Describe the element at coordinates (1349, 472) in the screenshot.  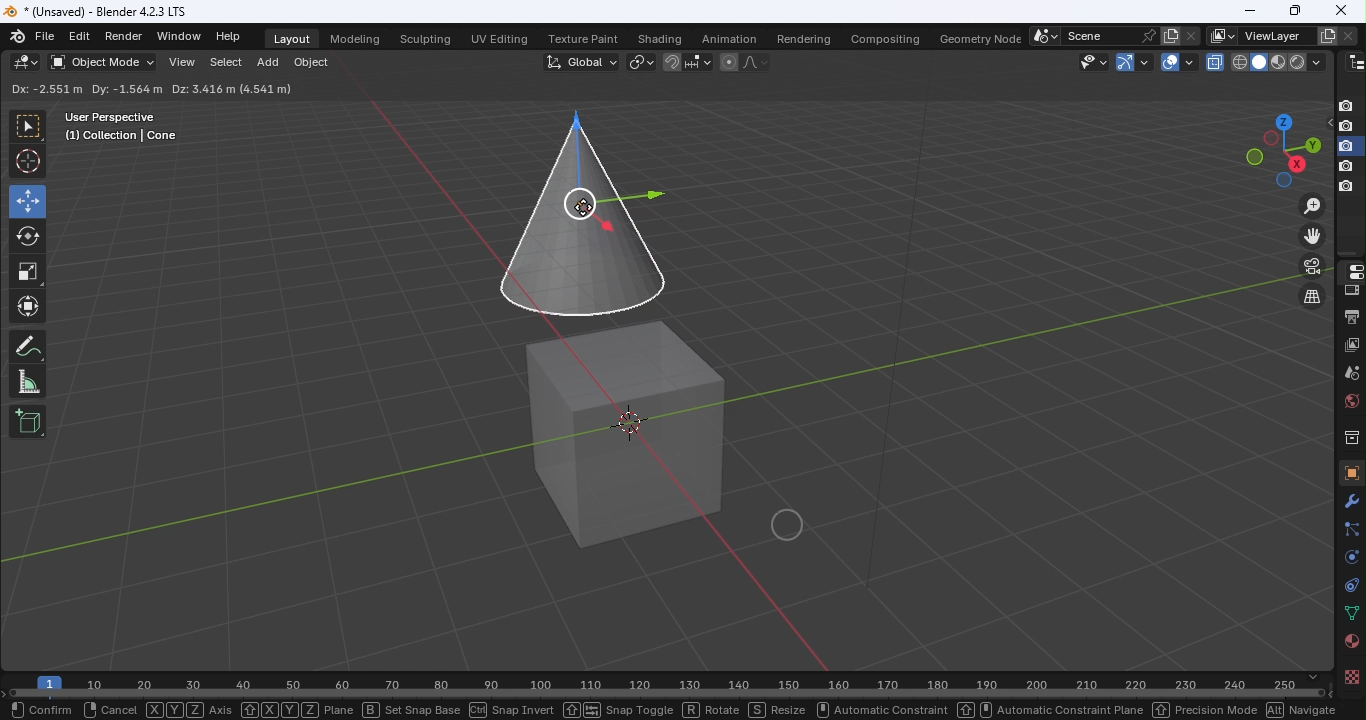
I see `Object` at that location.